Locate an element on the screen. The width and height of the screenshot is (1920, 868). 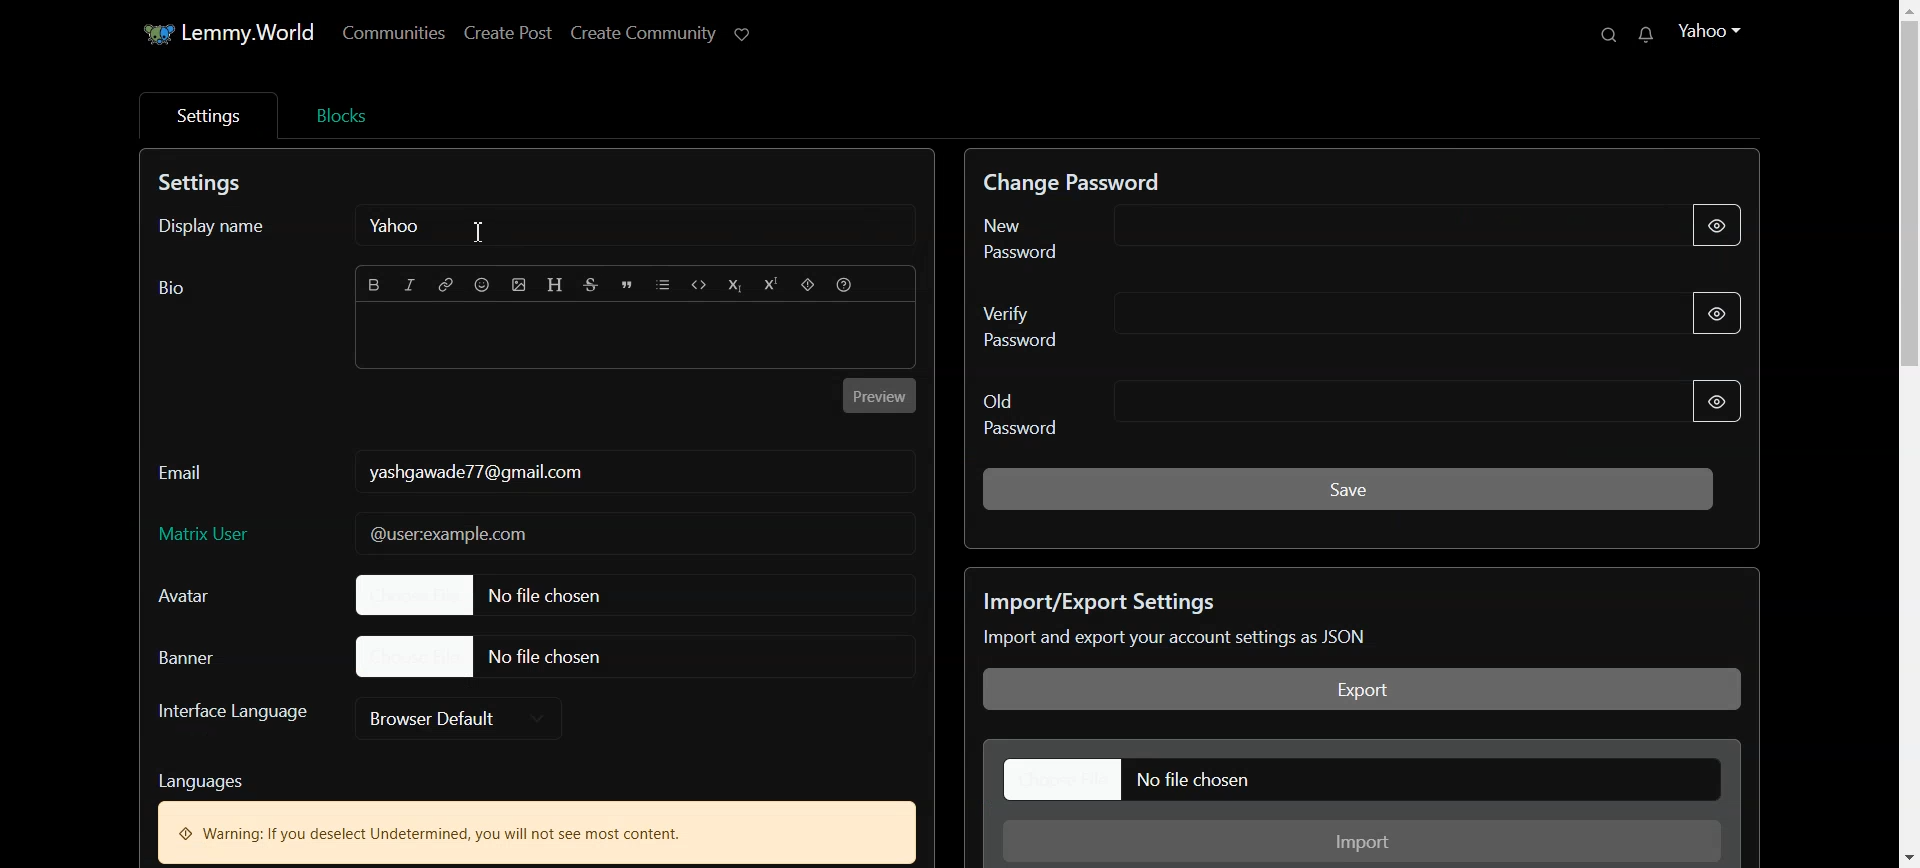
Subscript is located at coordinates (735, 287).